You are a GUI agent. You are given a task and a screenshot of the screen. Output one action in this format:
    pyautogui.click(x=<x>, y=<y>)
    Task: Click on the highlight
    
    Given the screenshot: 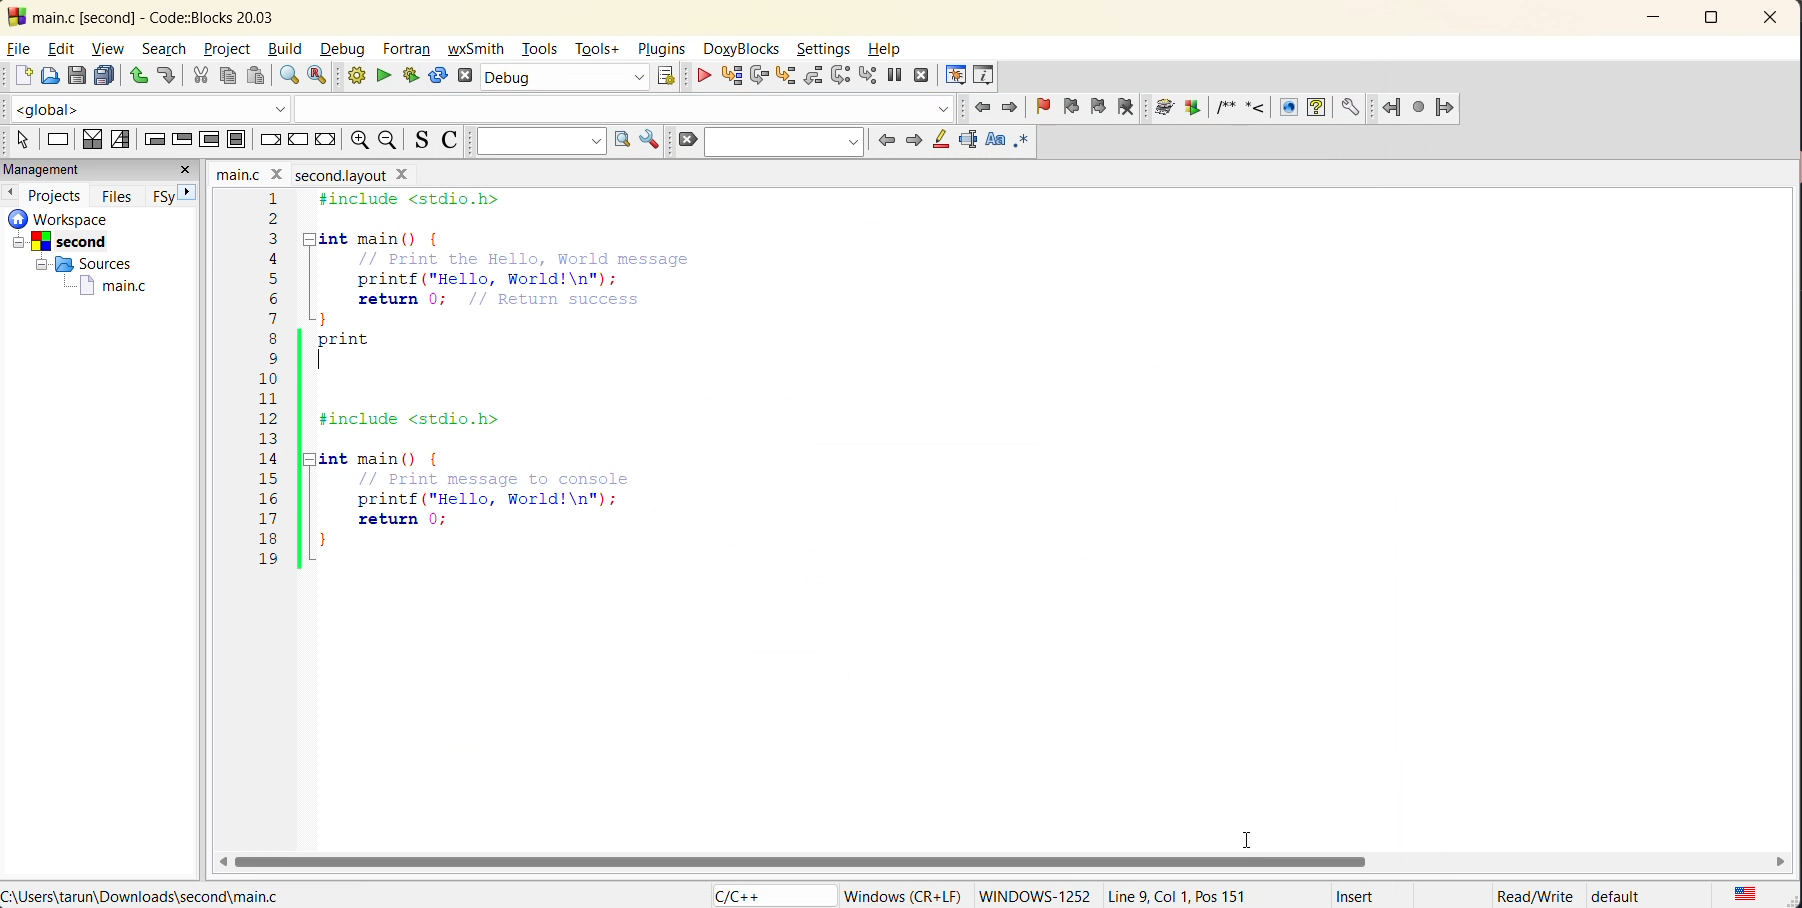 What is the action you would take?
    pyautogui.click(x=939, y=141)
    